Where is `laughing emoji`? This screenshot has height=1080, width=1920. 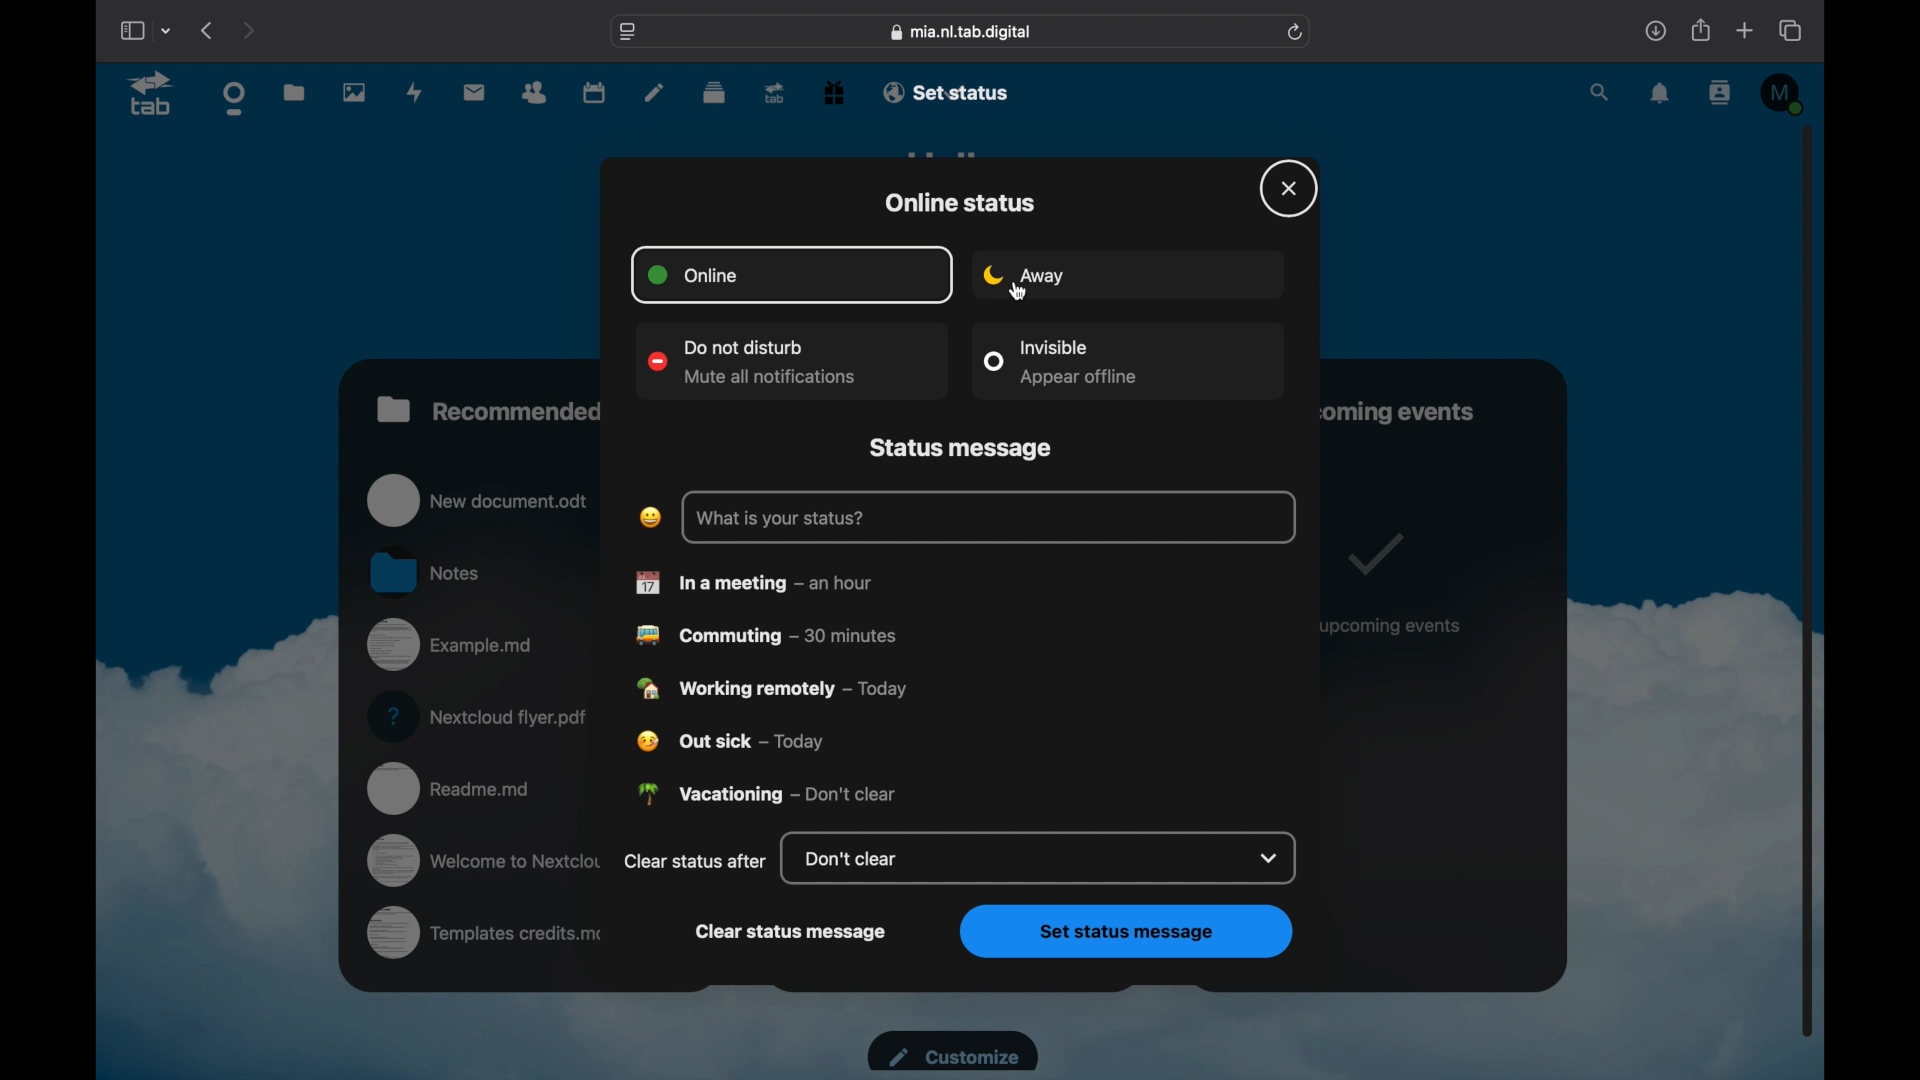
laughing emoji is located at coordinates (649, 516).